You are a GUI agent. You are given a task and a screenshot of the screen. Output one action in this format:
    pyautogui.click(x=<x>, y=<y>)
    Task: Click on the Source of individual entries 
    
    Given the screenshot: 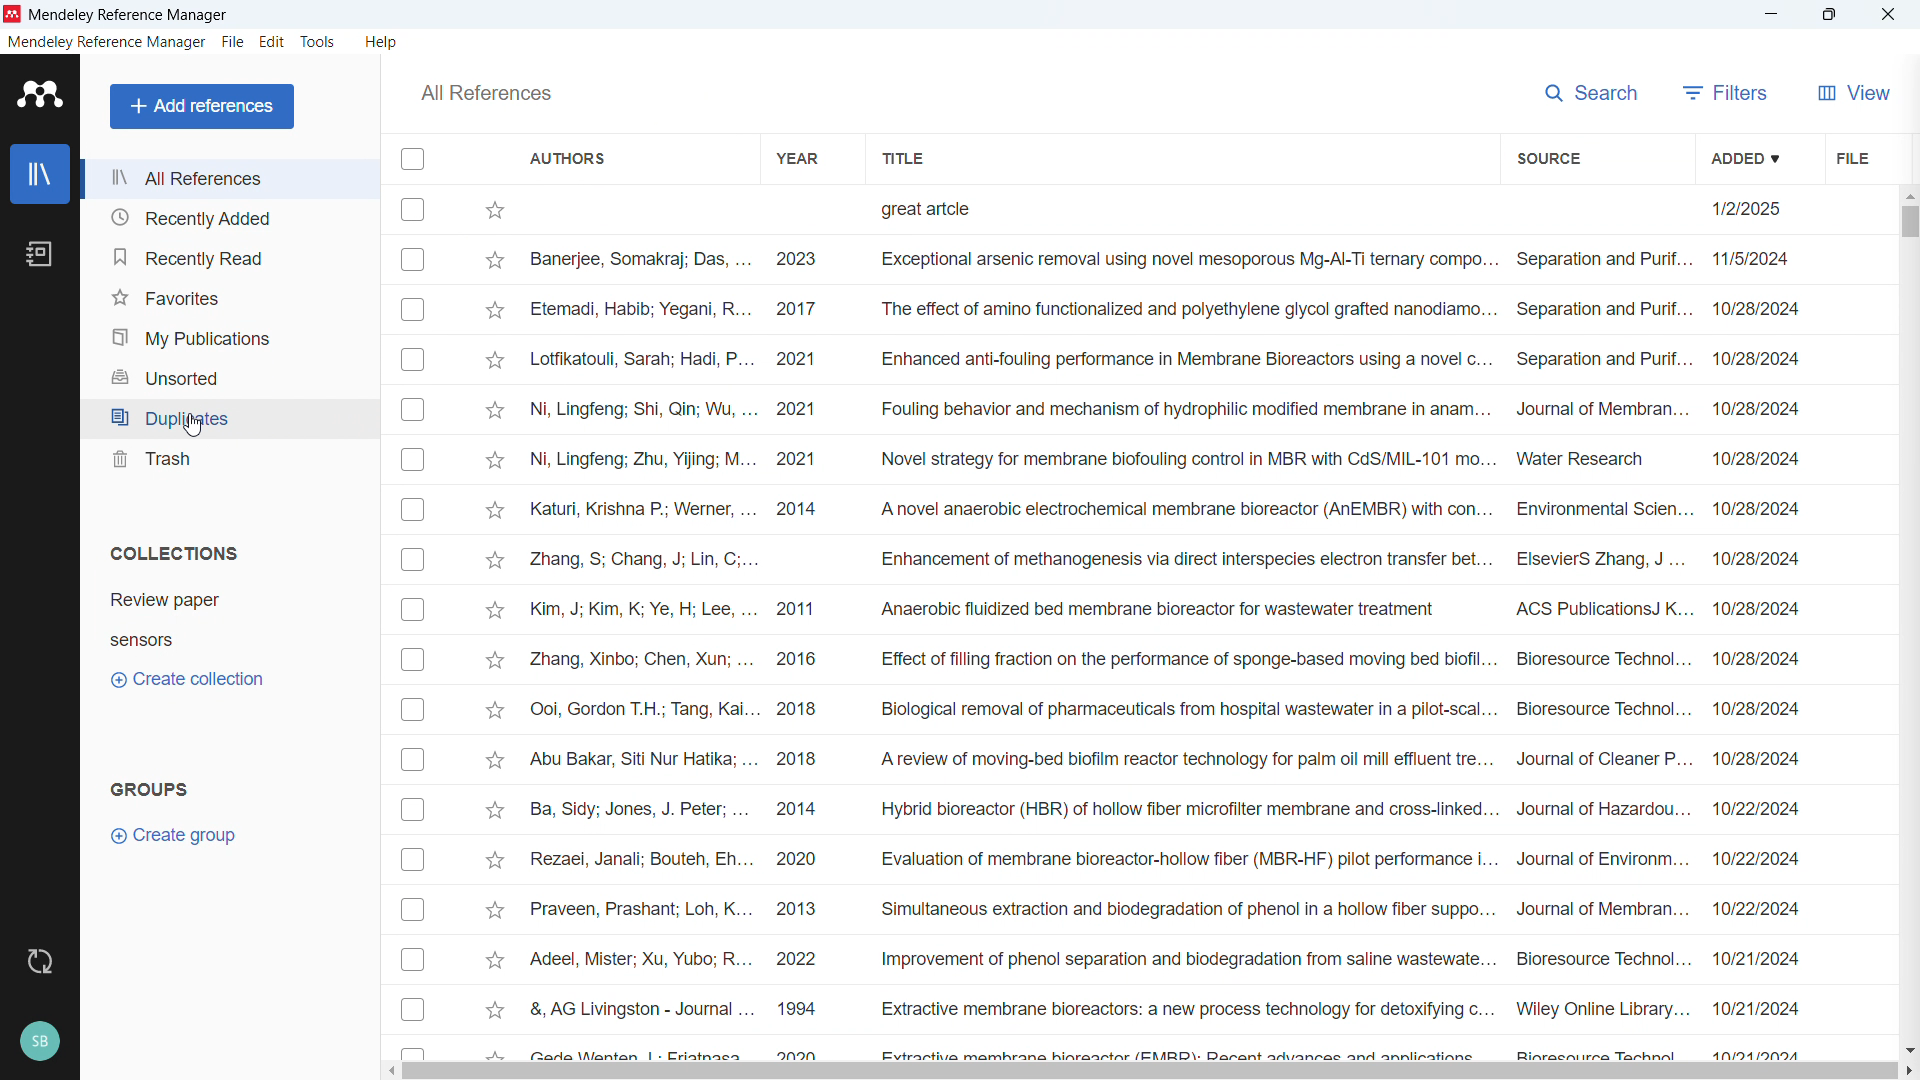 What is the action you would take?
    pyautogui.click(x=1600, y=626)
    